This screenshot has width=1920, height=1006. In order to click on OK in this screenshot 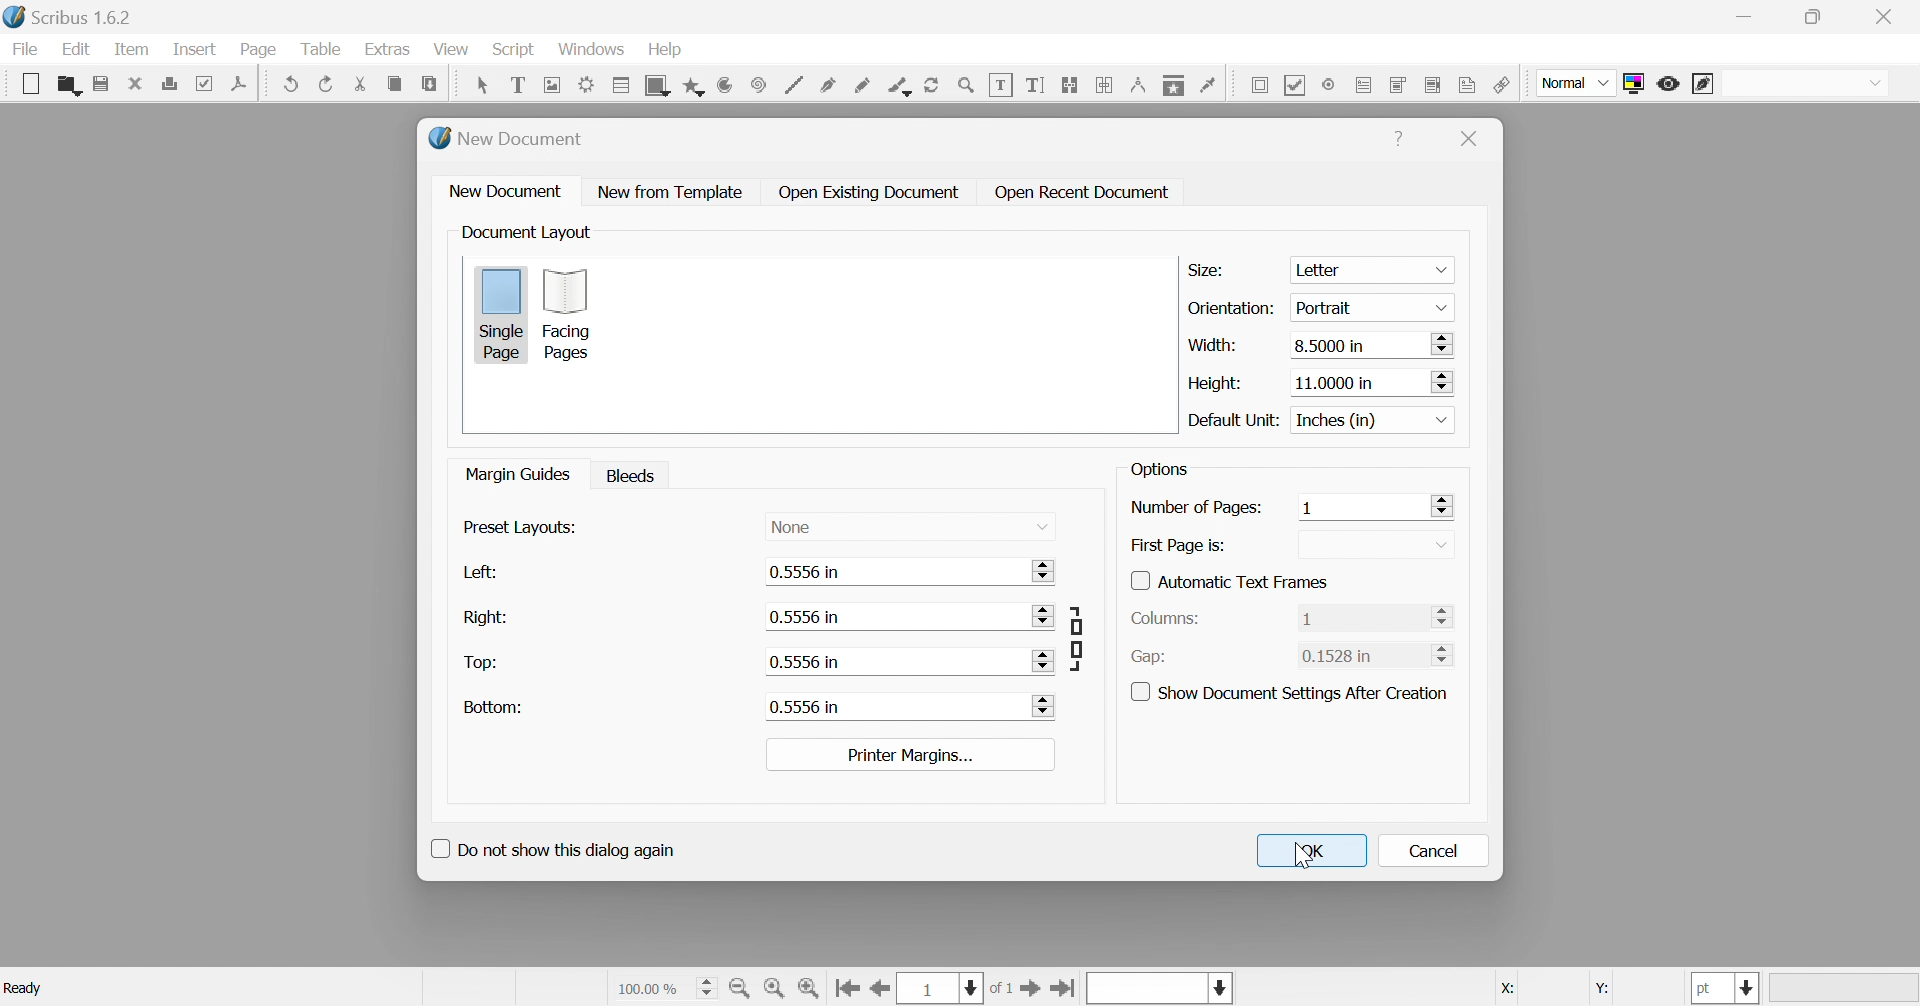, I will do `click(1311, 855)`.